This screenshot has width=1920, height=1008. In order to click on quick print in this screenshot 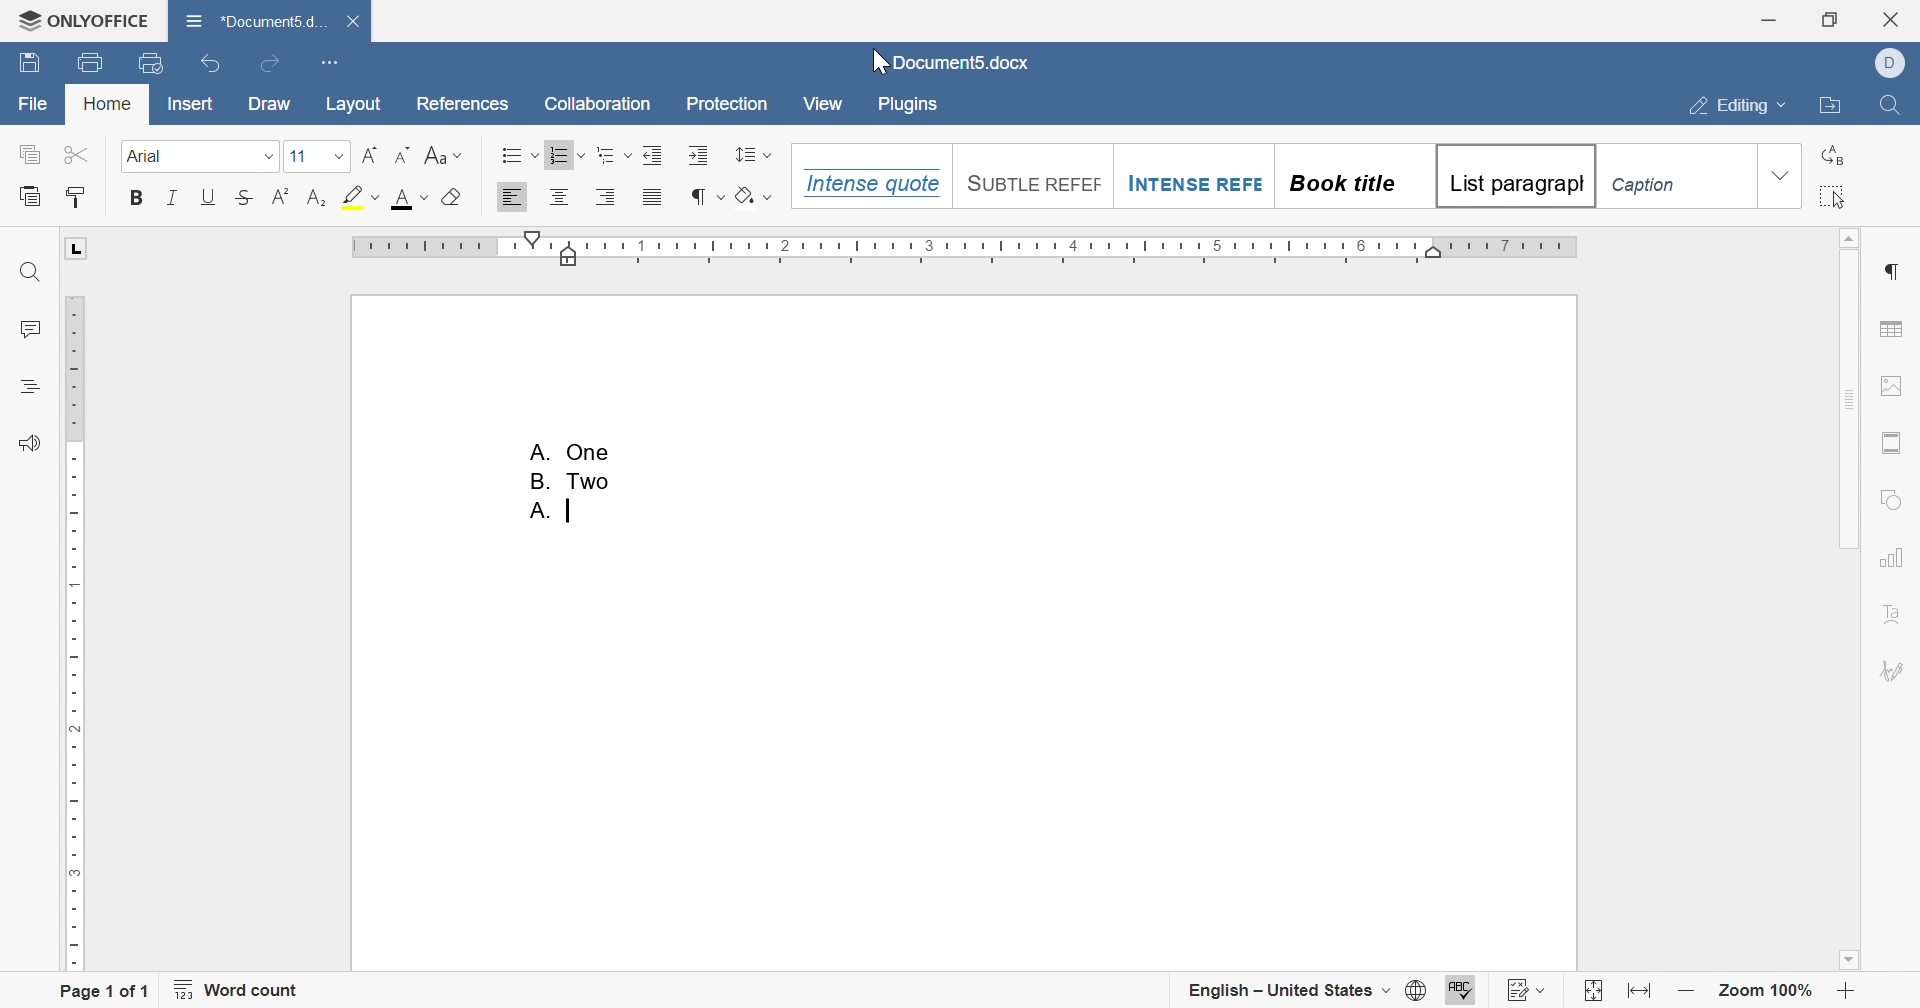, I will do `click(150, 64)`.